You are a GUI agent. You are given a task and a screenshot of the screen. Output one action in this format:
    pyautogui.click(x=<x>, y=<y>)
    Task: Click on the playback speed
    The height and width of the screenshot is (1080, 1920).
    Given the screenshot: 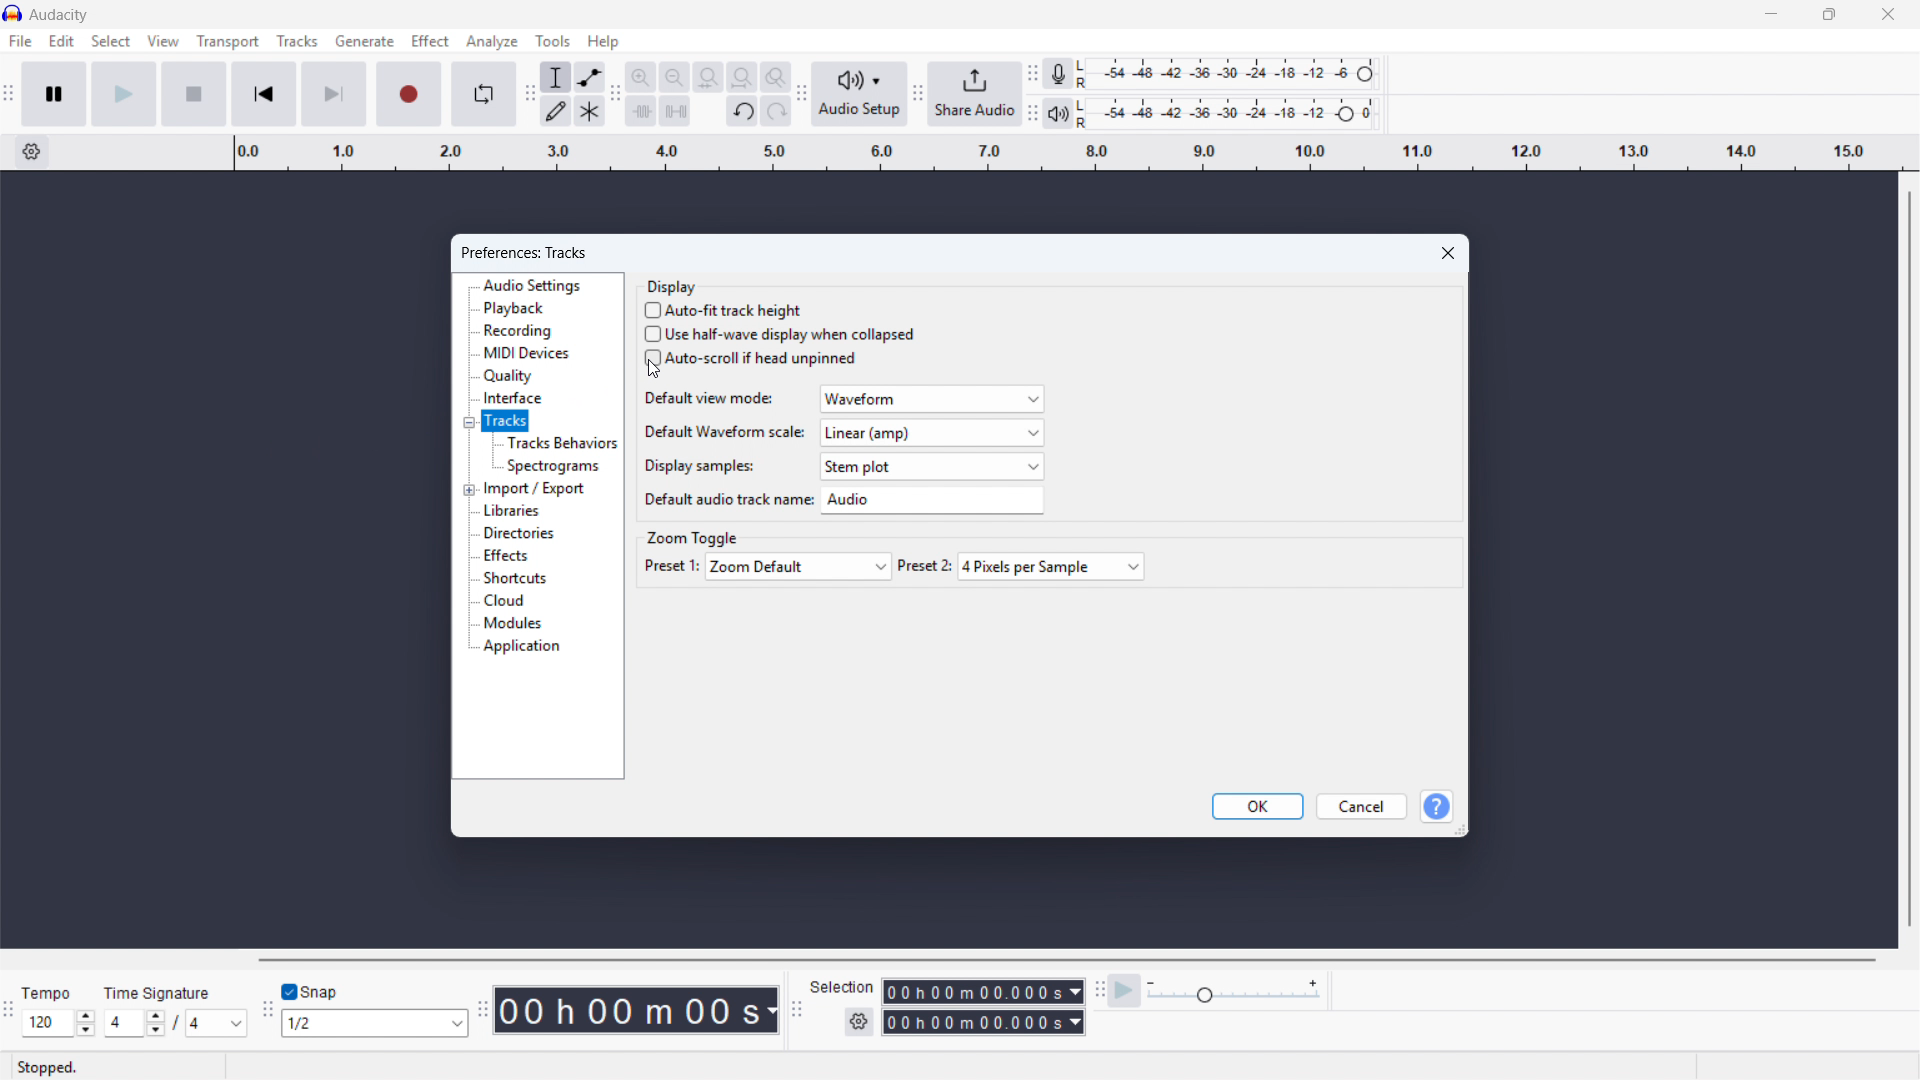 What is the action you would take?
    pyautogui.click(x=1234, y=991)
    